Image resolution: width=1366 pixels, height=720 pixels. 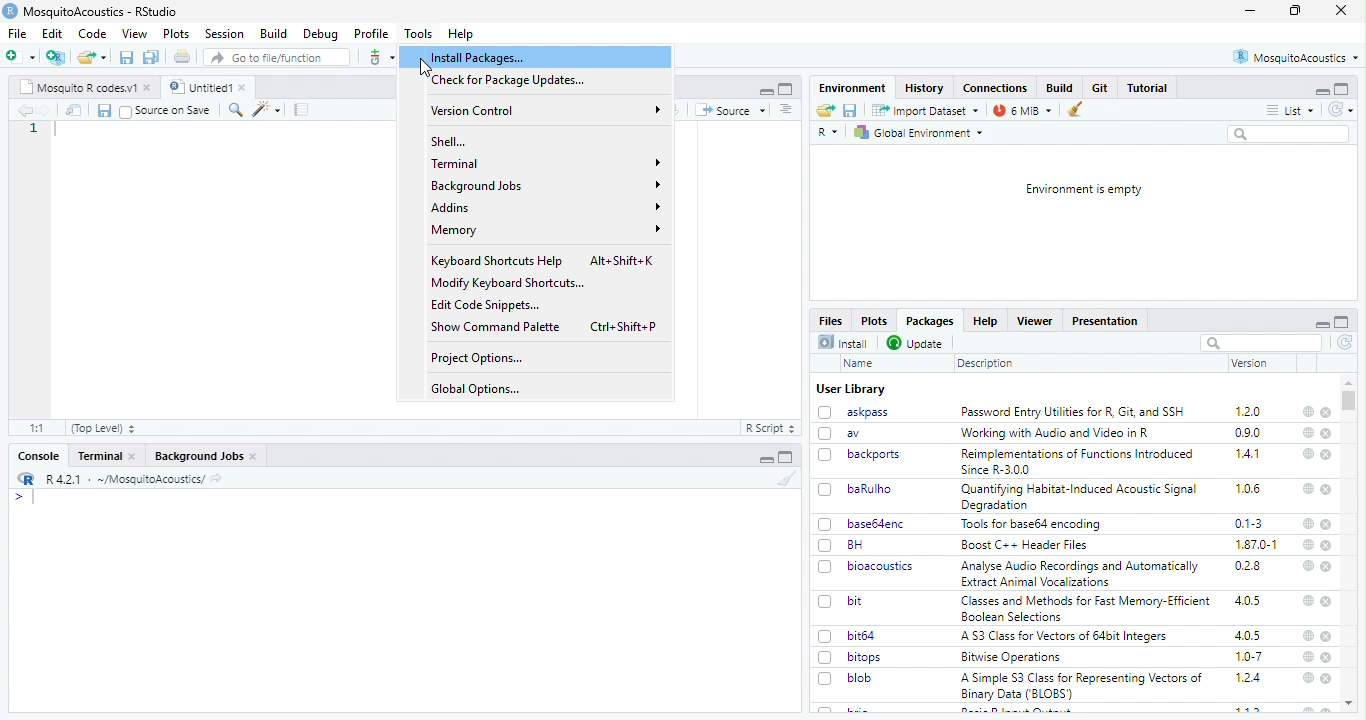 I want to click on ‘Mosquito R codes.vl, so click(x=77, y=87).